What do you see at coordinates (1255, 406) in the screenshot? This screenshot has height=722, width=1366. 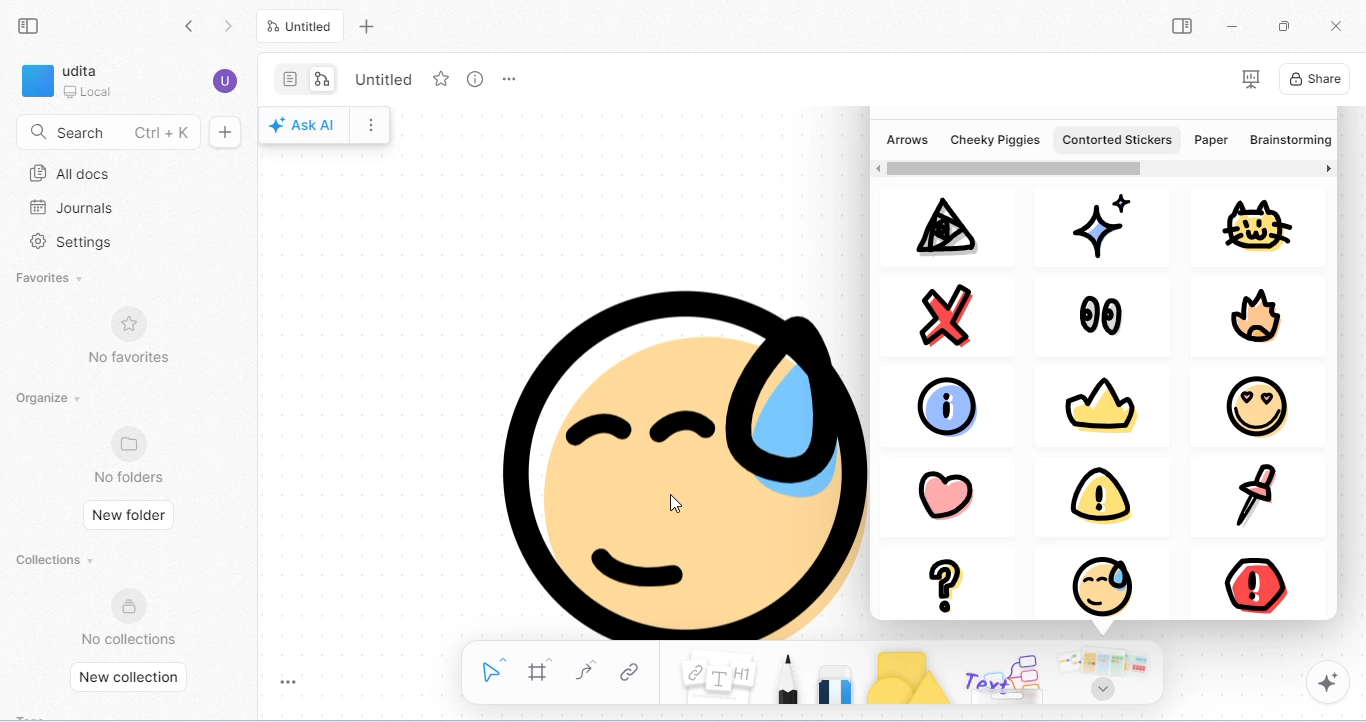 I see `love face` at bounding box center [1255, 406].